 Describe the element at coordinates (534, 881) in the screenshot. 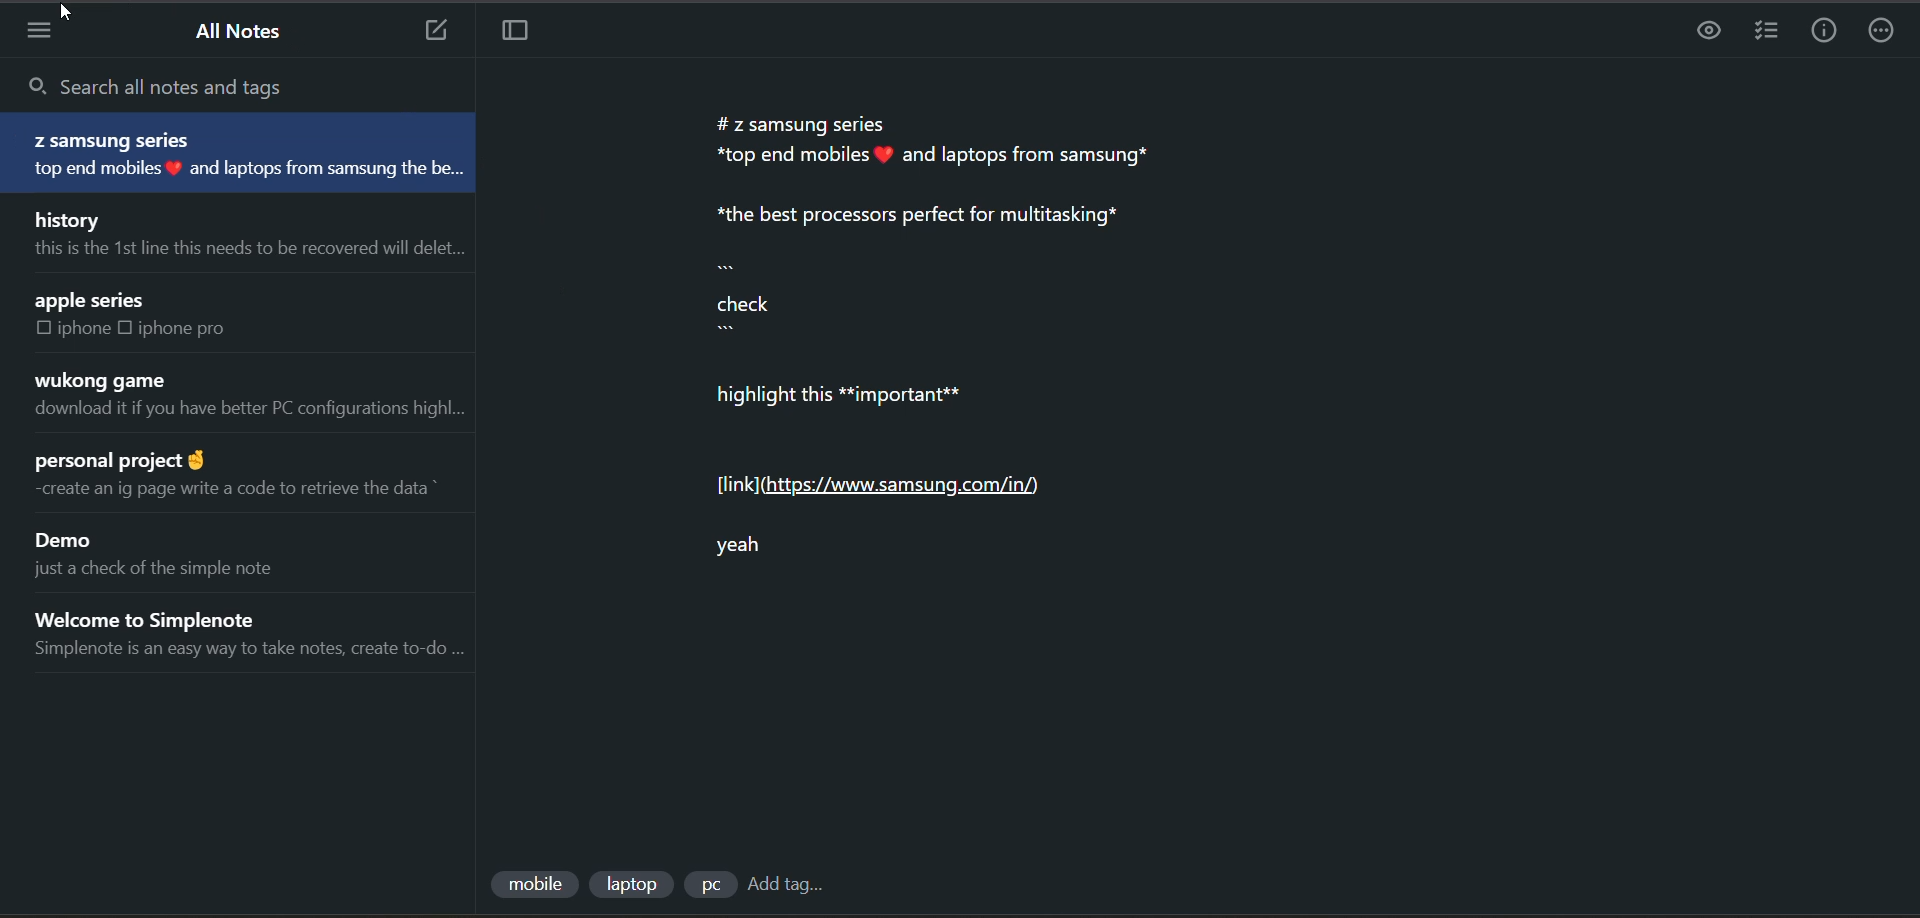

I see `tag 1` at that location.